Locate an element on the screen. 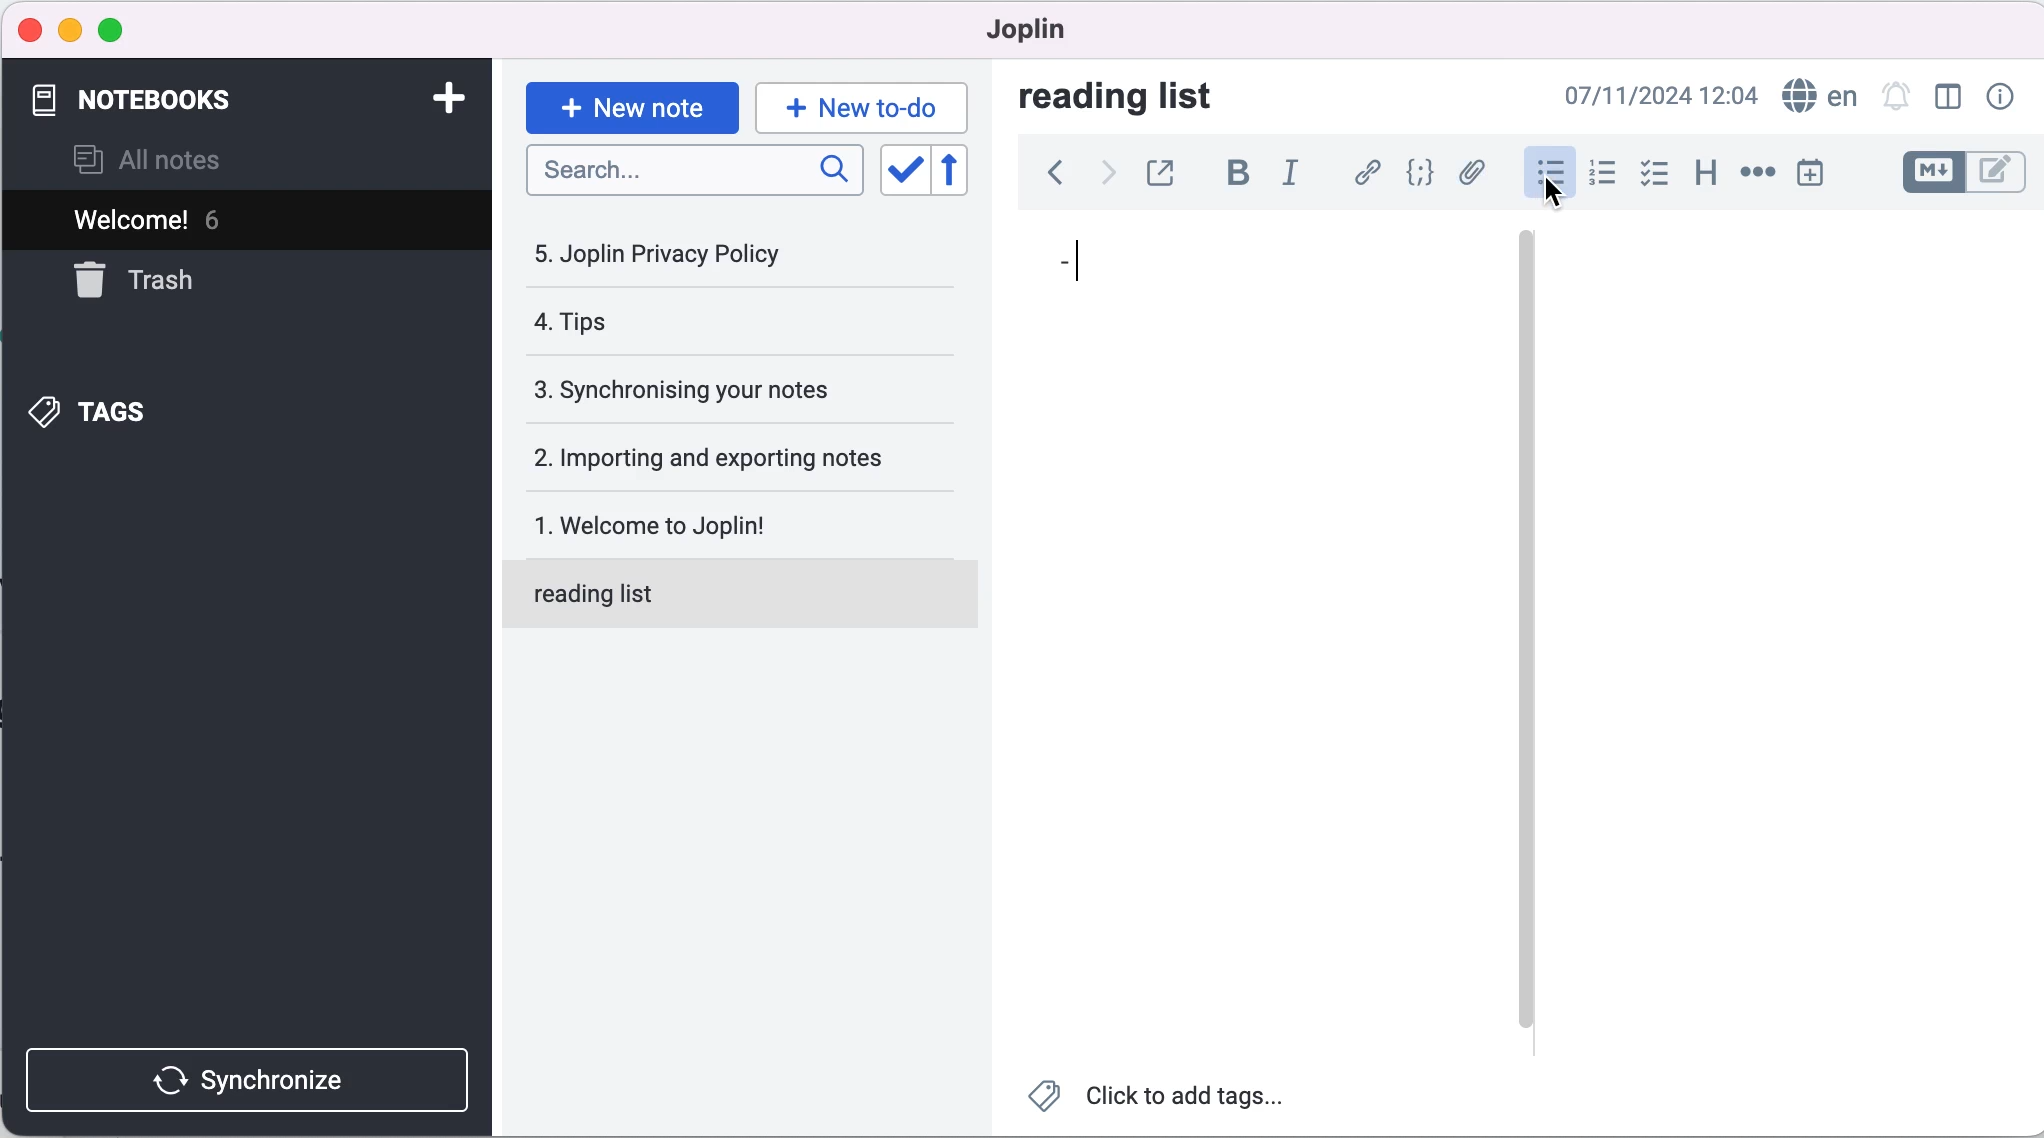 The width and height of the screenshot is (2044, 1138). all notes is located at coordinates (178, 159).